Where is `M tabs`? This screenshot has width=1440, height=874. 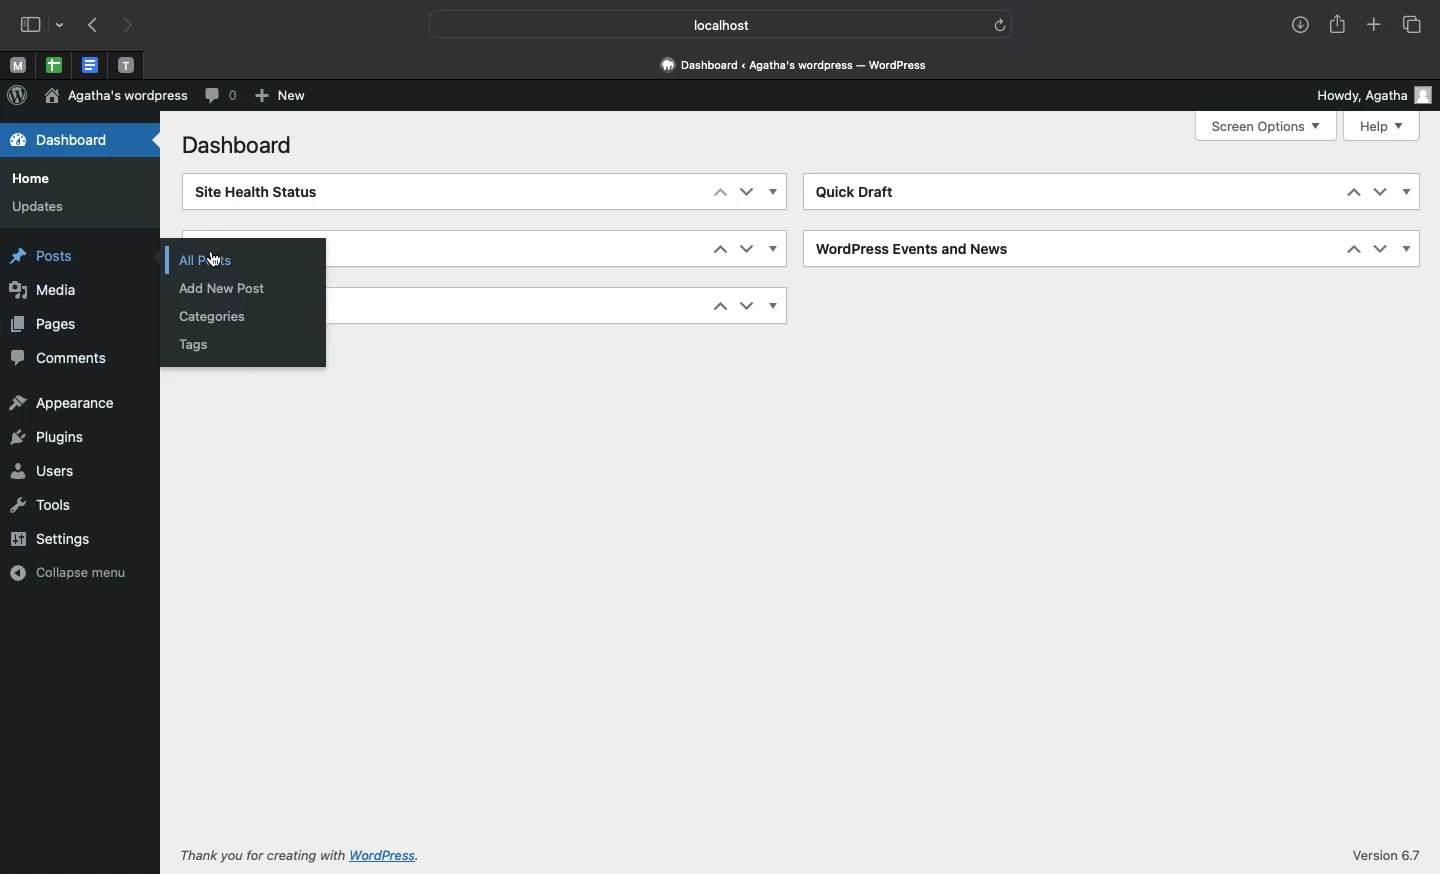
M tabs is located at coordinates (15, 64).